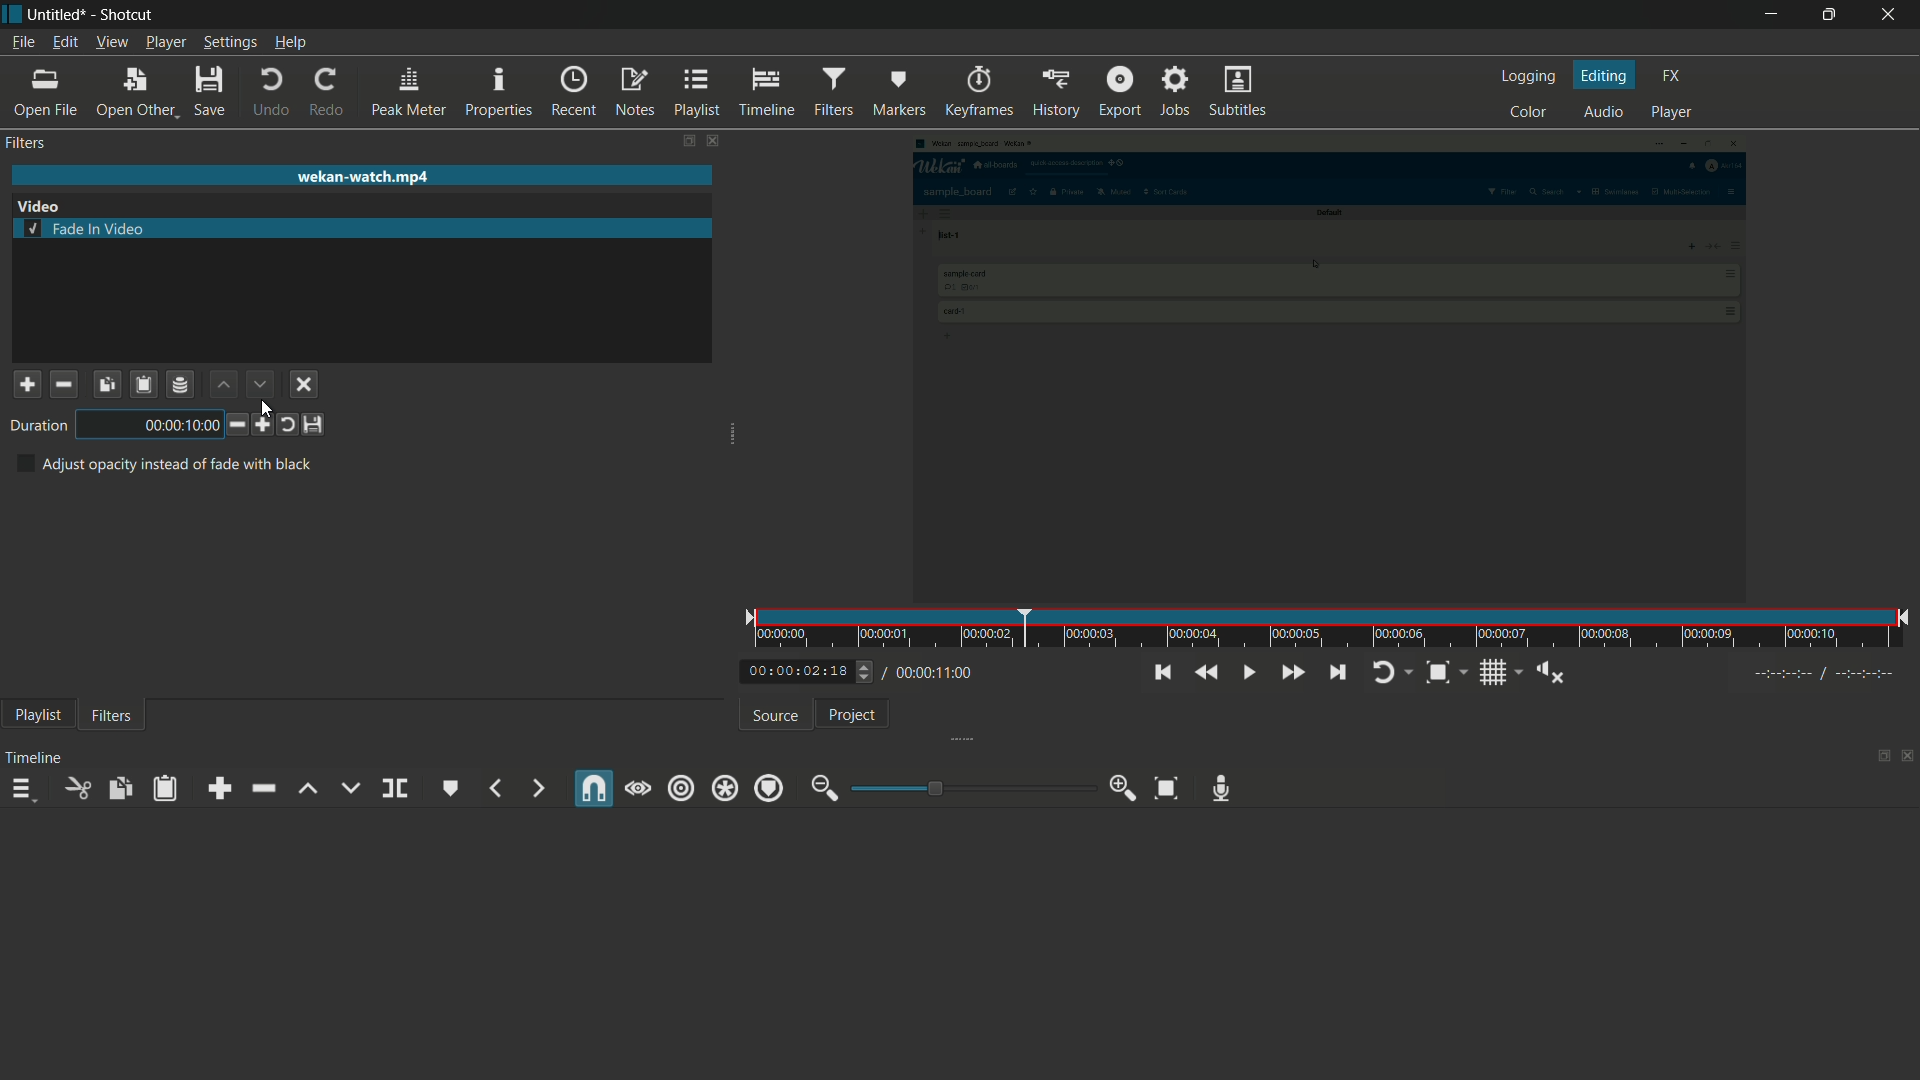  What do you see at coordinates (596, 788) in the screenshot?
I see `snap` at bounding box center [596, 788].